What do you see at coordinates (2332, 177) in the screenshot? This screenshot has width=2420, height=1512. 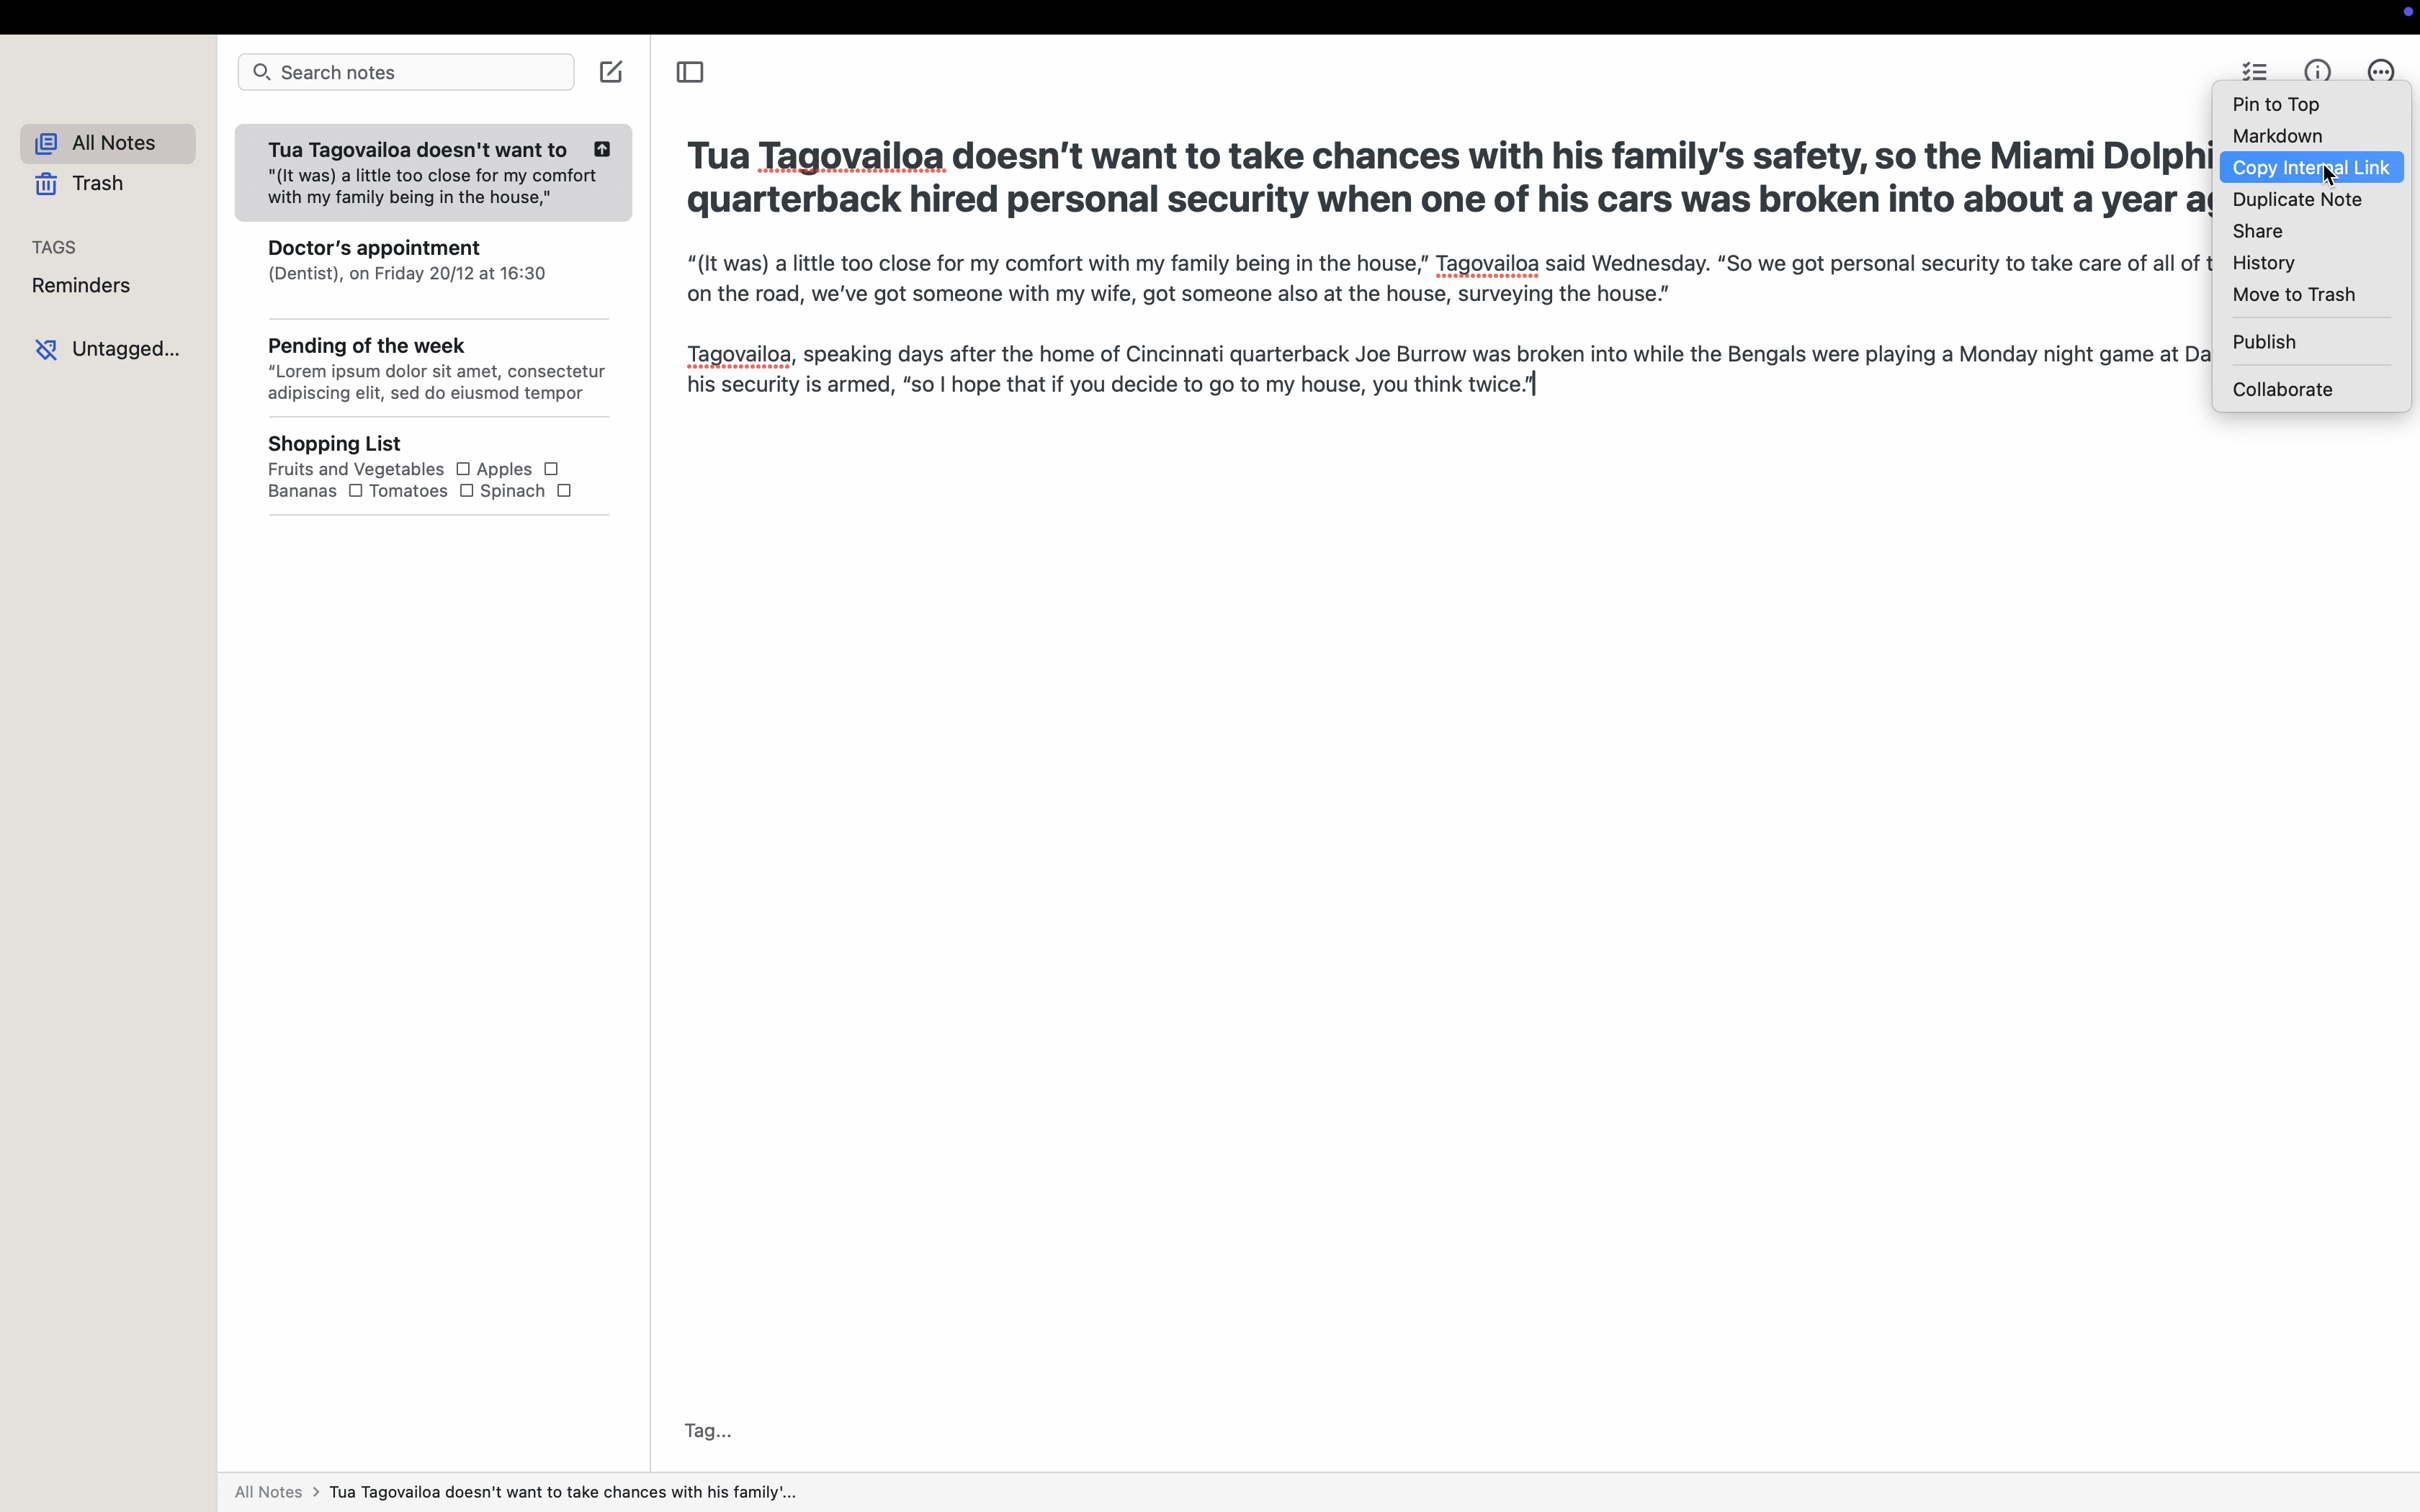 I see `cursor` at bounding box center [2332, 177].